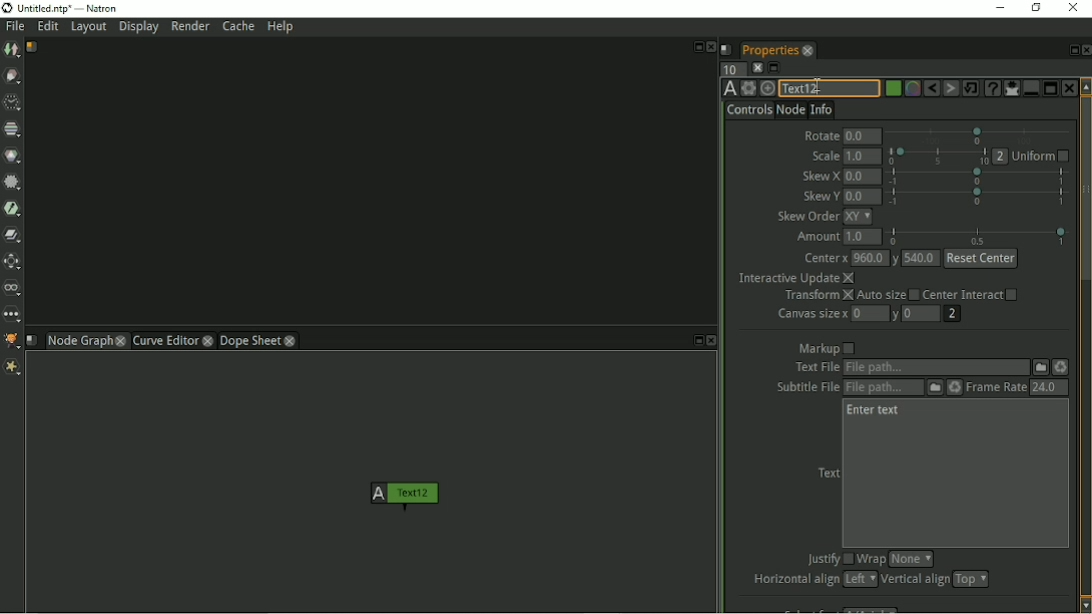 The width and height of the screenshot is (1092, 614). I want to click on close, so click(291, 340).